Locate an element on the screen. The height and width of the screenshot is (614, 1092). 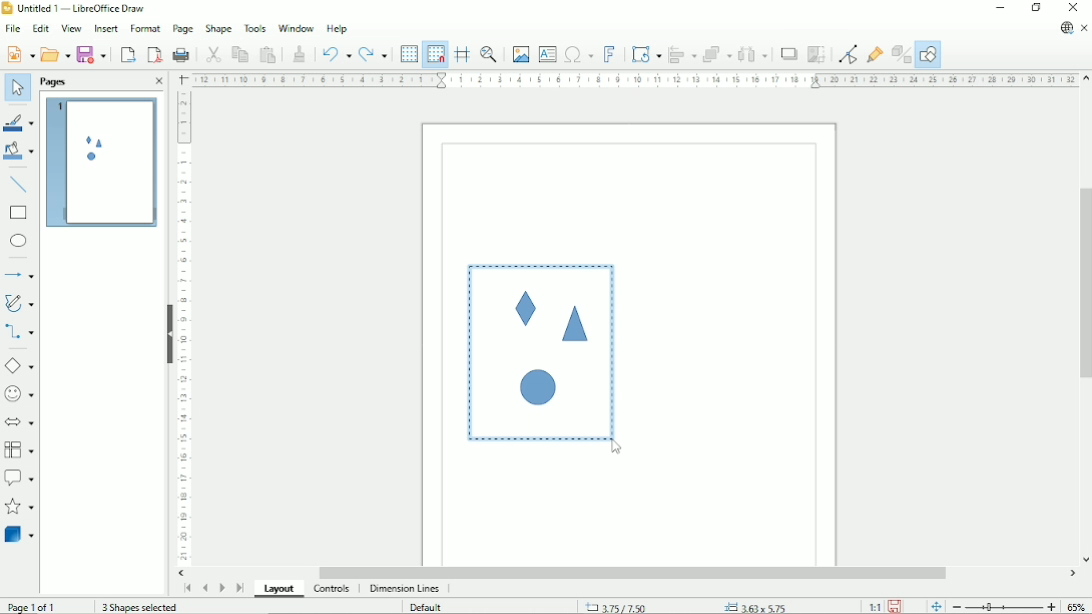
Scaling factor is located at coordinates (873, 607).